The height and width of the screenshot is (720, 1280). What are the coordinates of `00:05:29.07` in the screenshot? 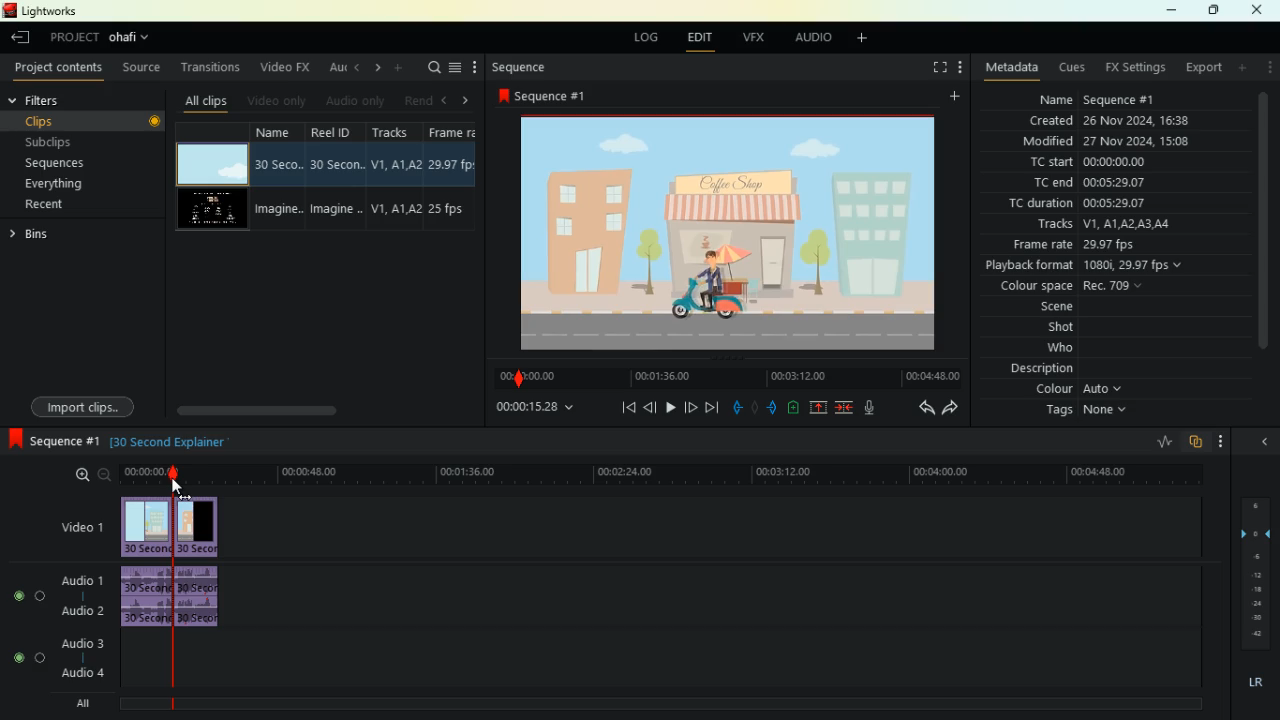 It's located at (1114, 182).